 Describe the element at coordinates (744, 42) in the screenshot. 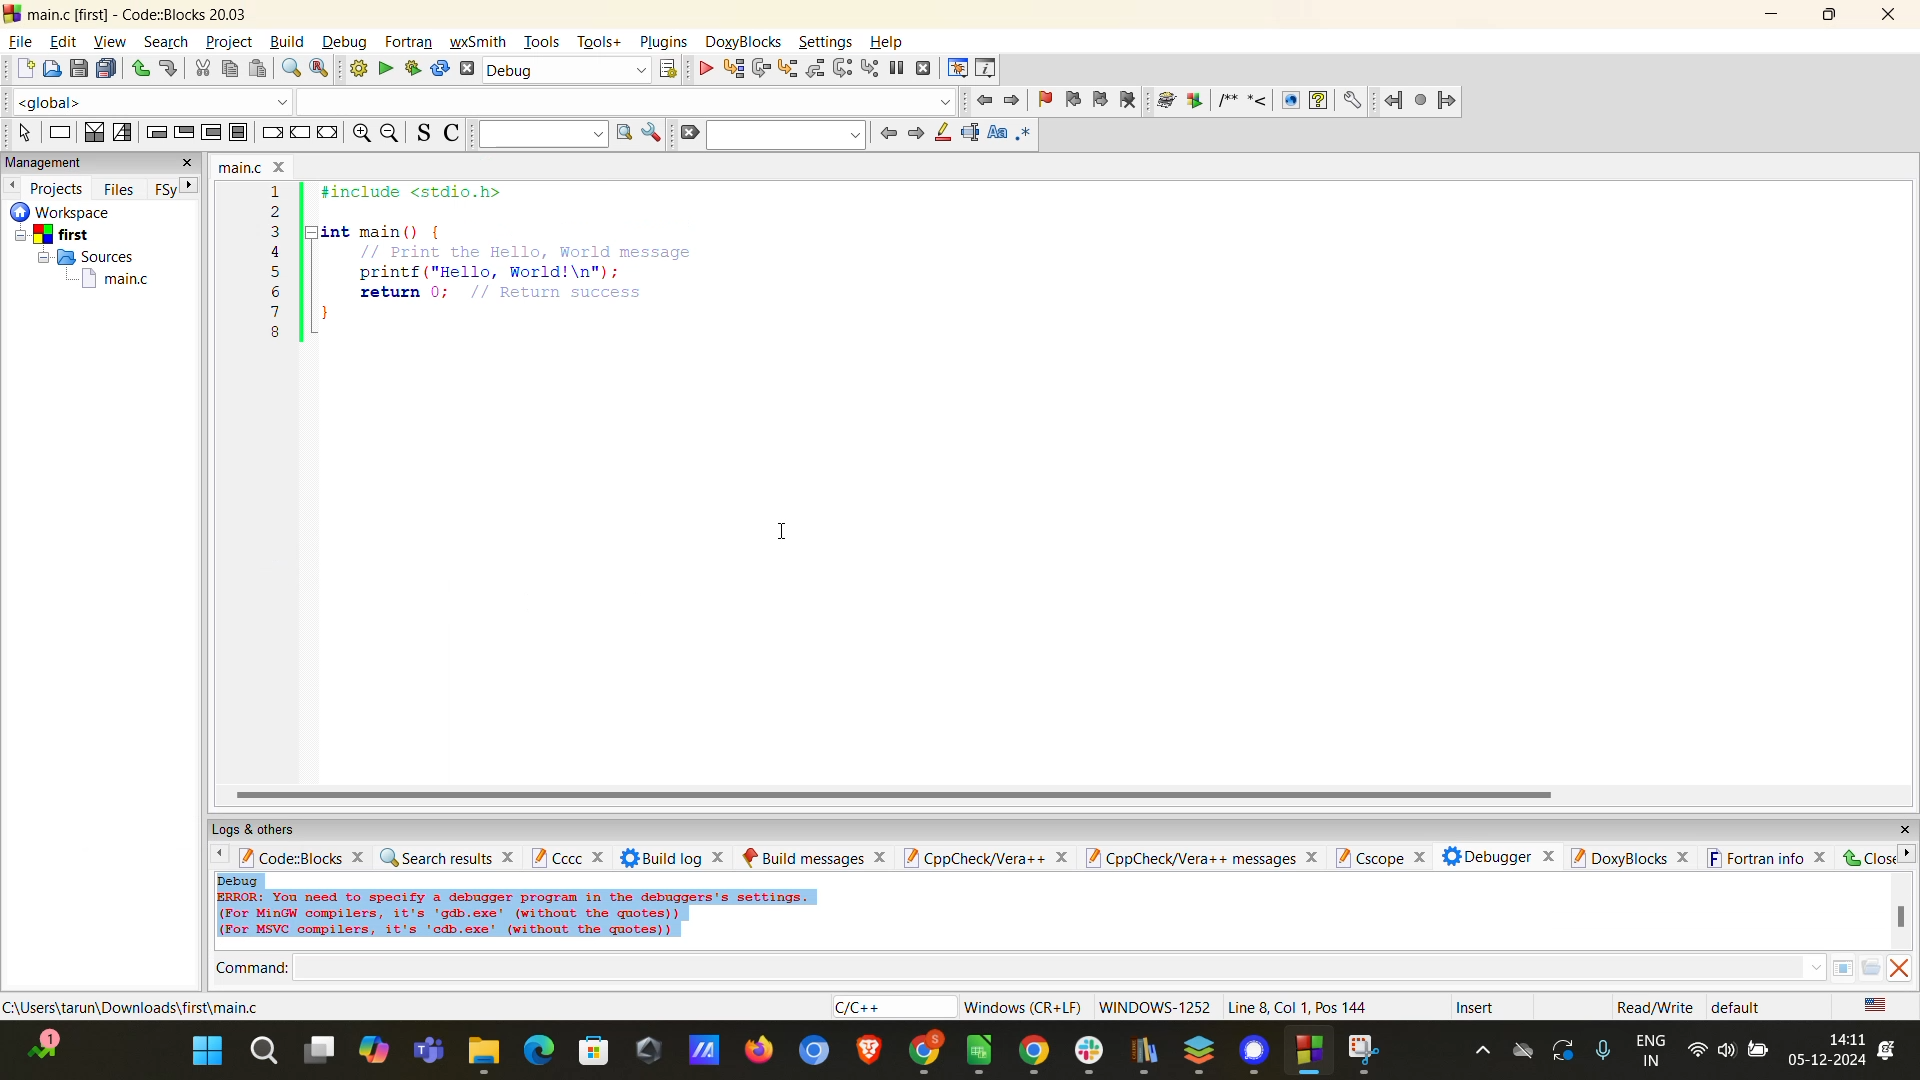

I see `doxyblocks` at that location.